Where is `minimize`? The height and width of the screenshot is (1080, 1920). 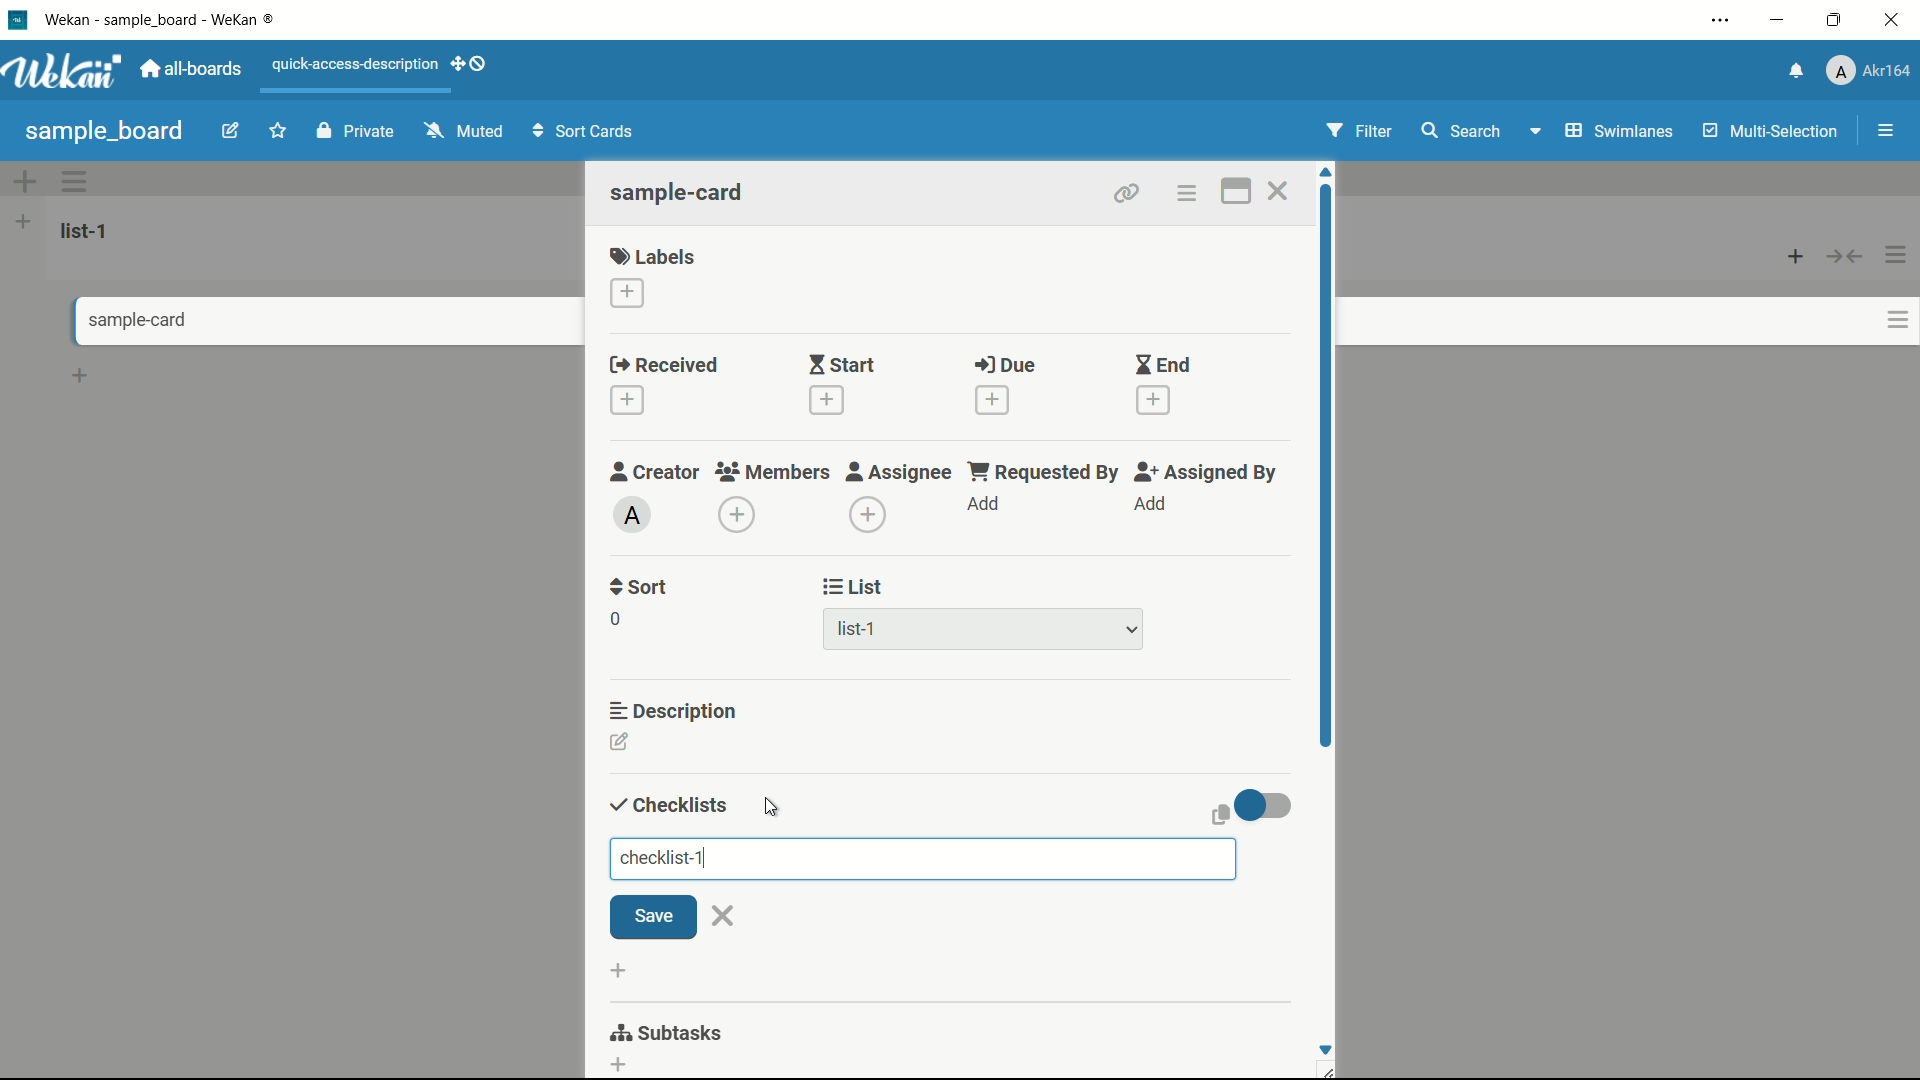 minimize is located at coordinates (1775, 21).